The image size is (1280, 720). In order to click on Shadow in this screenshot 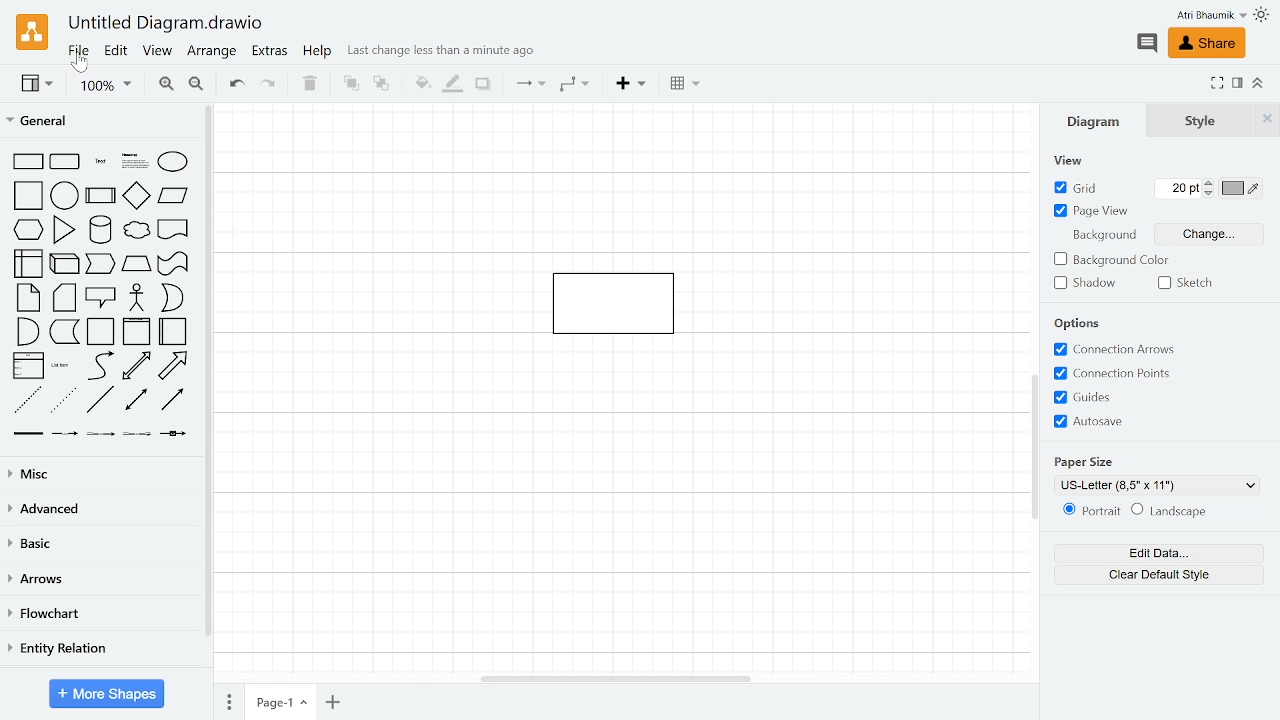, I will do `click(1084, 283)`.